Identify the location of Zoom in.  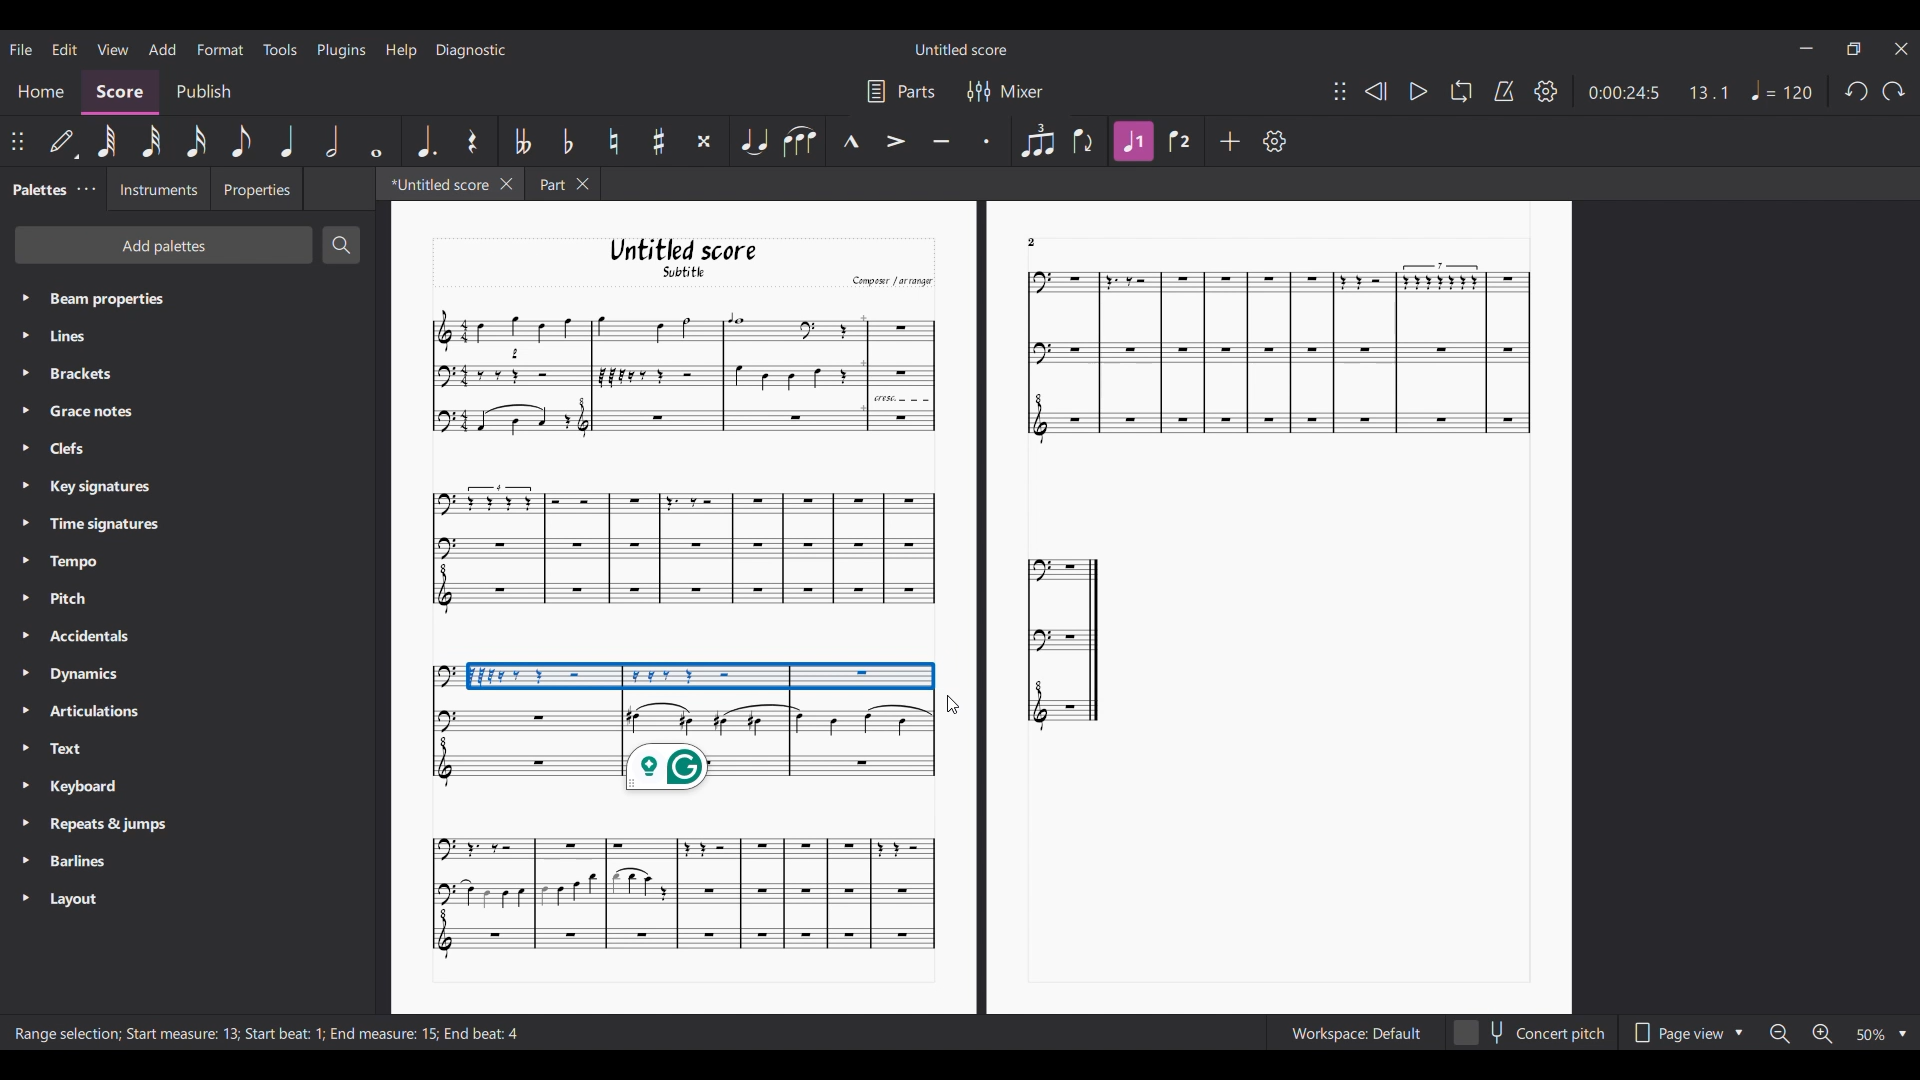
(1824, 1035).